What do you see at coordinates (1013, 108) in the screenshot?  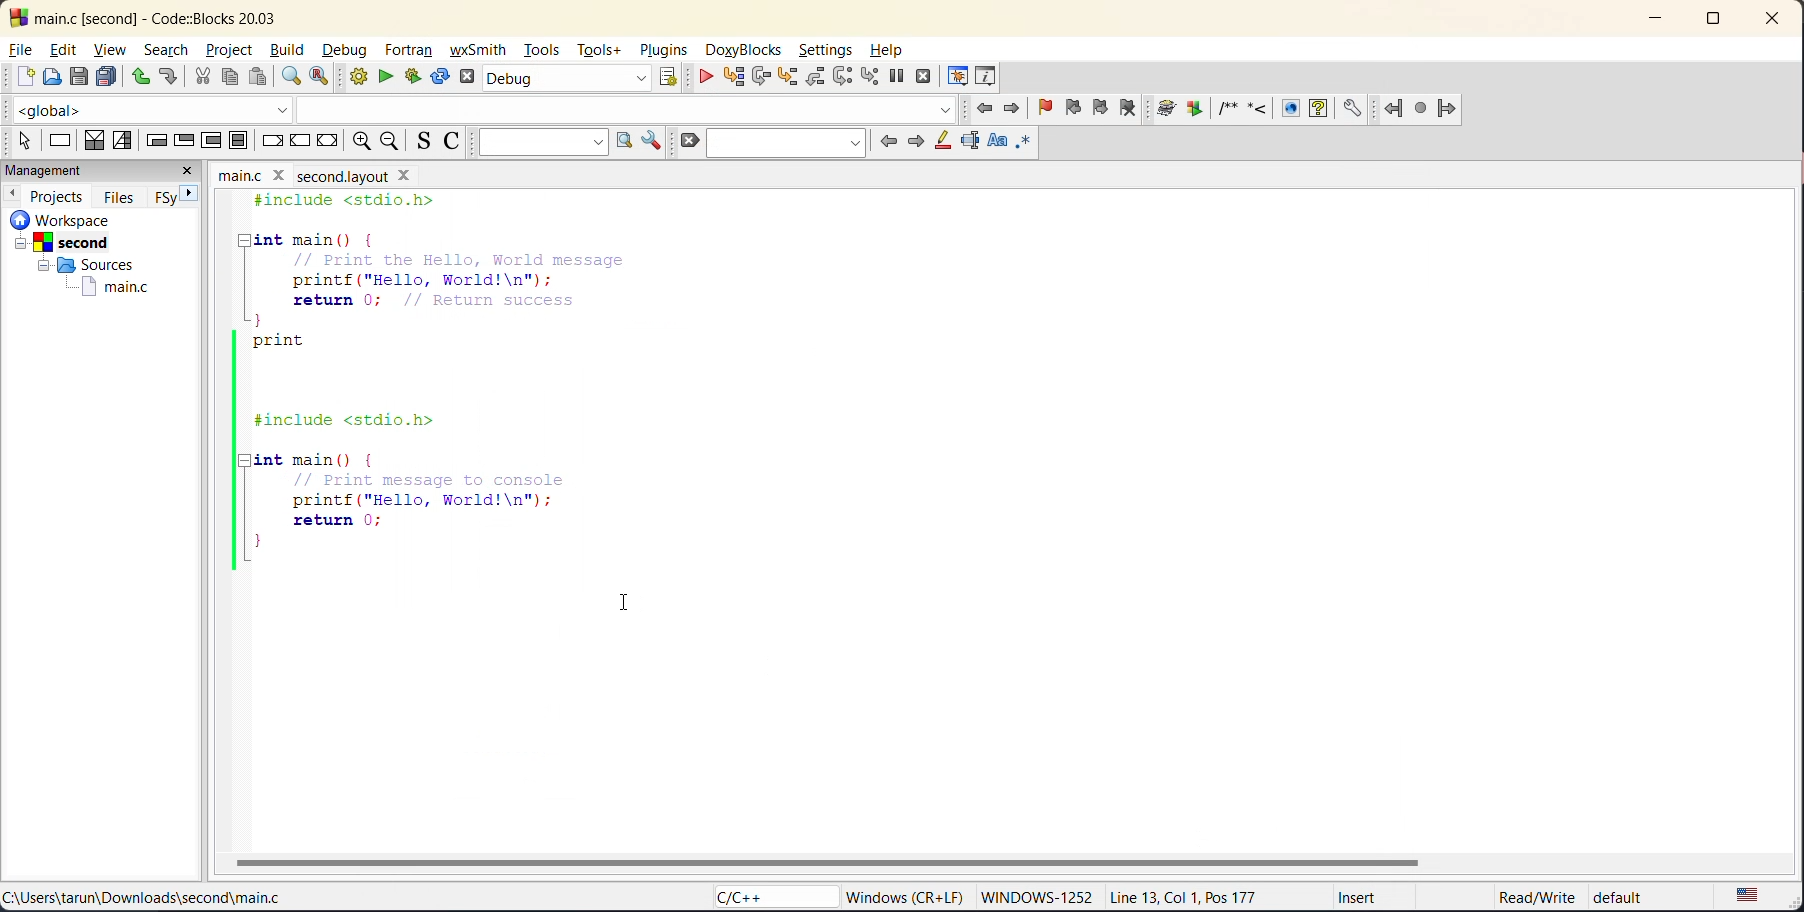 I see `jump forward` at bounding box center [1013, 108].